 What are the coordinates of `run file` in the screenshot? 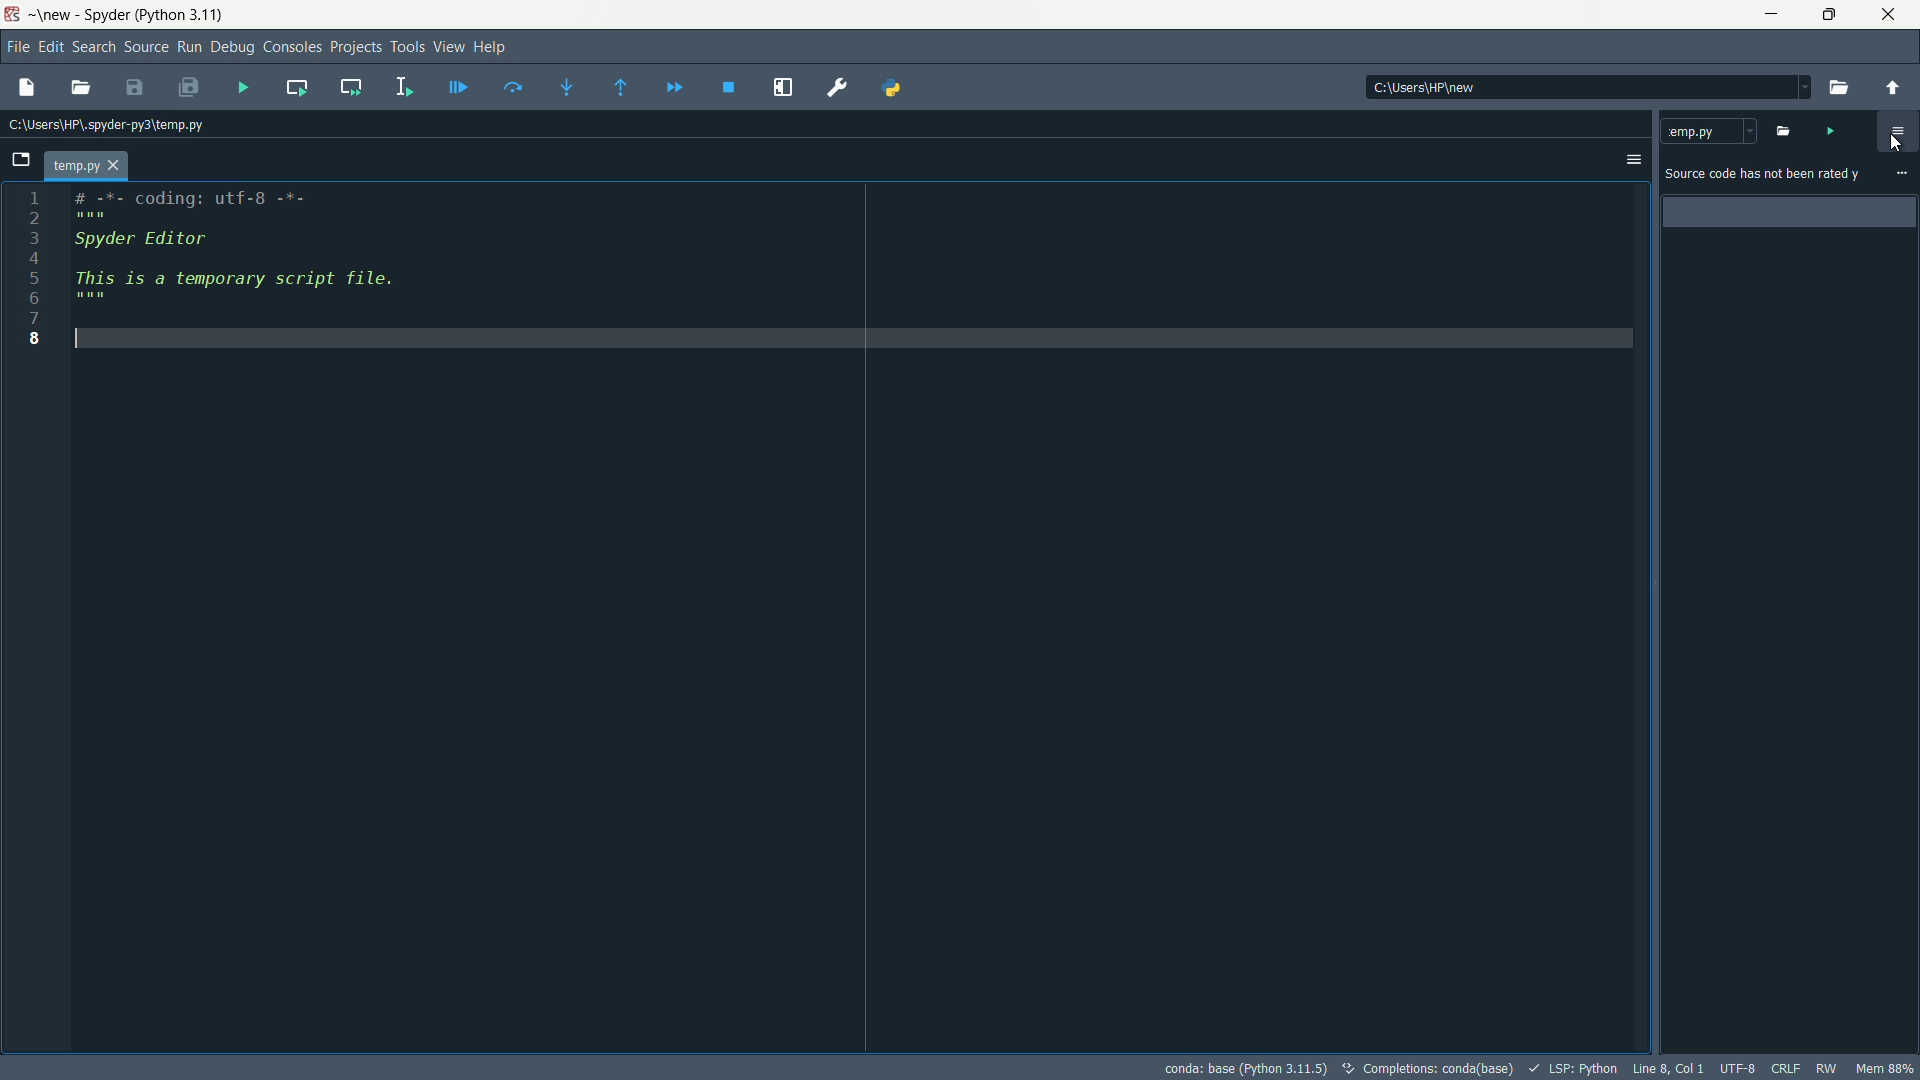 It's located at (242, 87).